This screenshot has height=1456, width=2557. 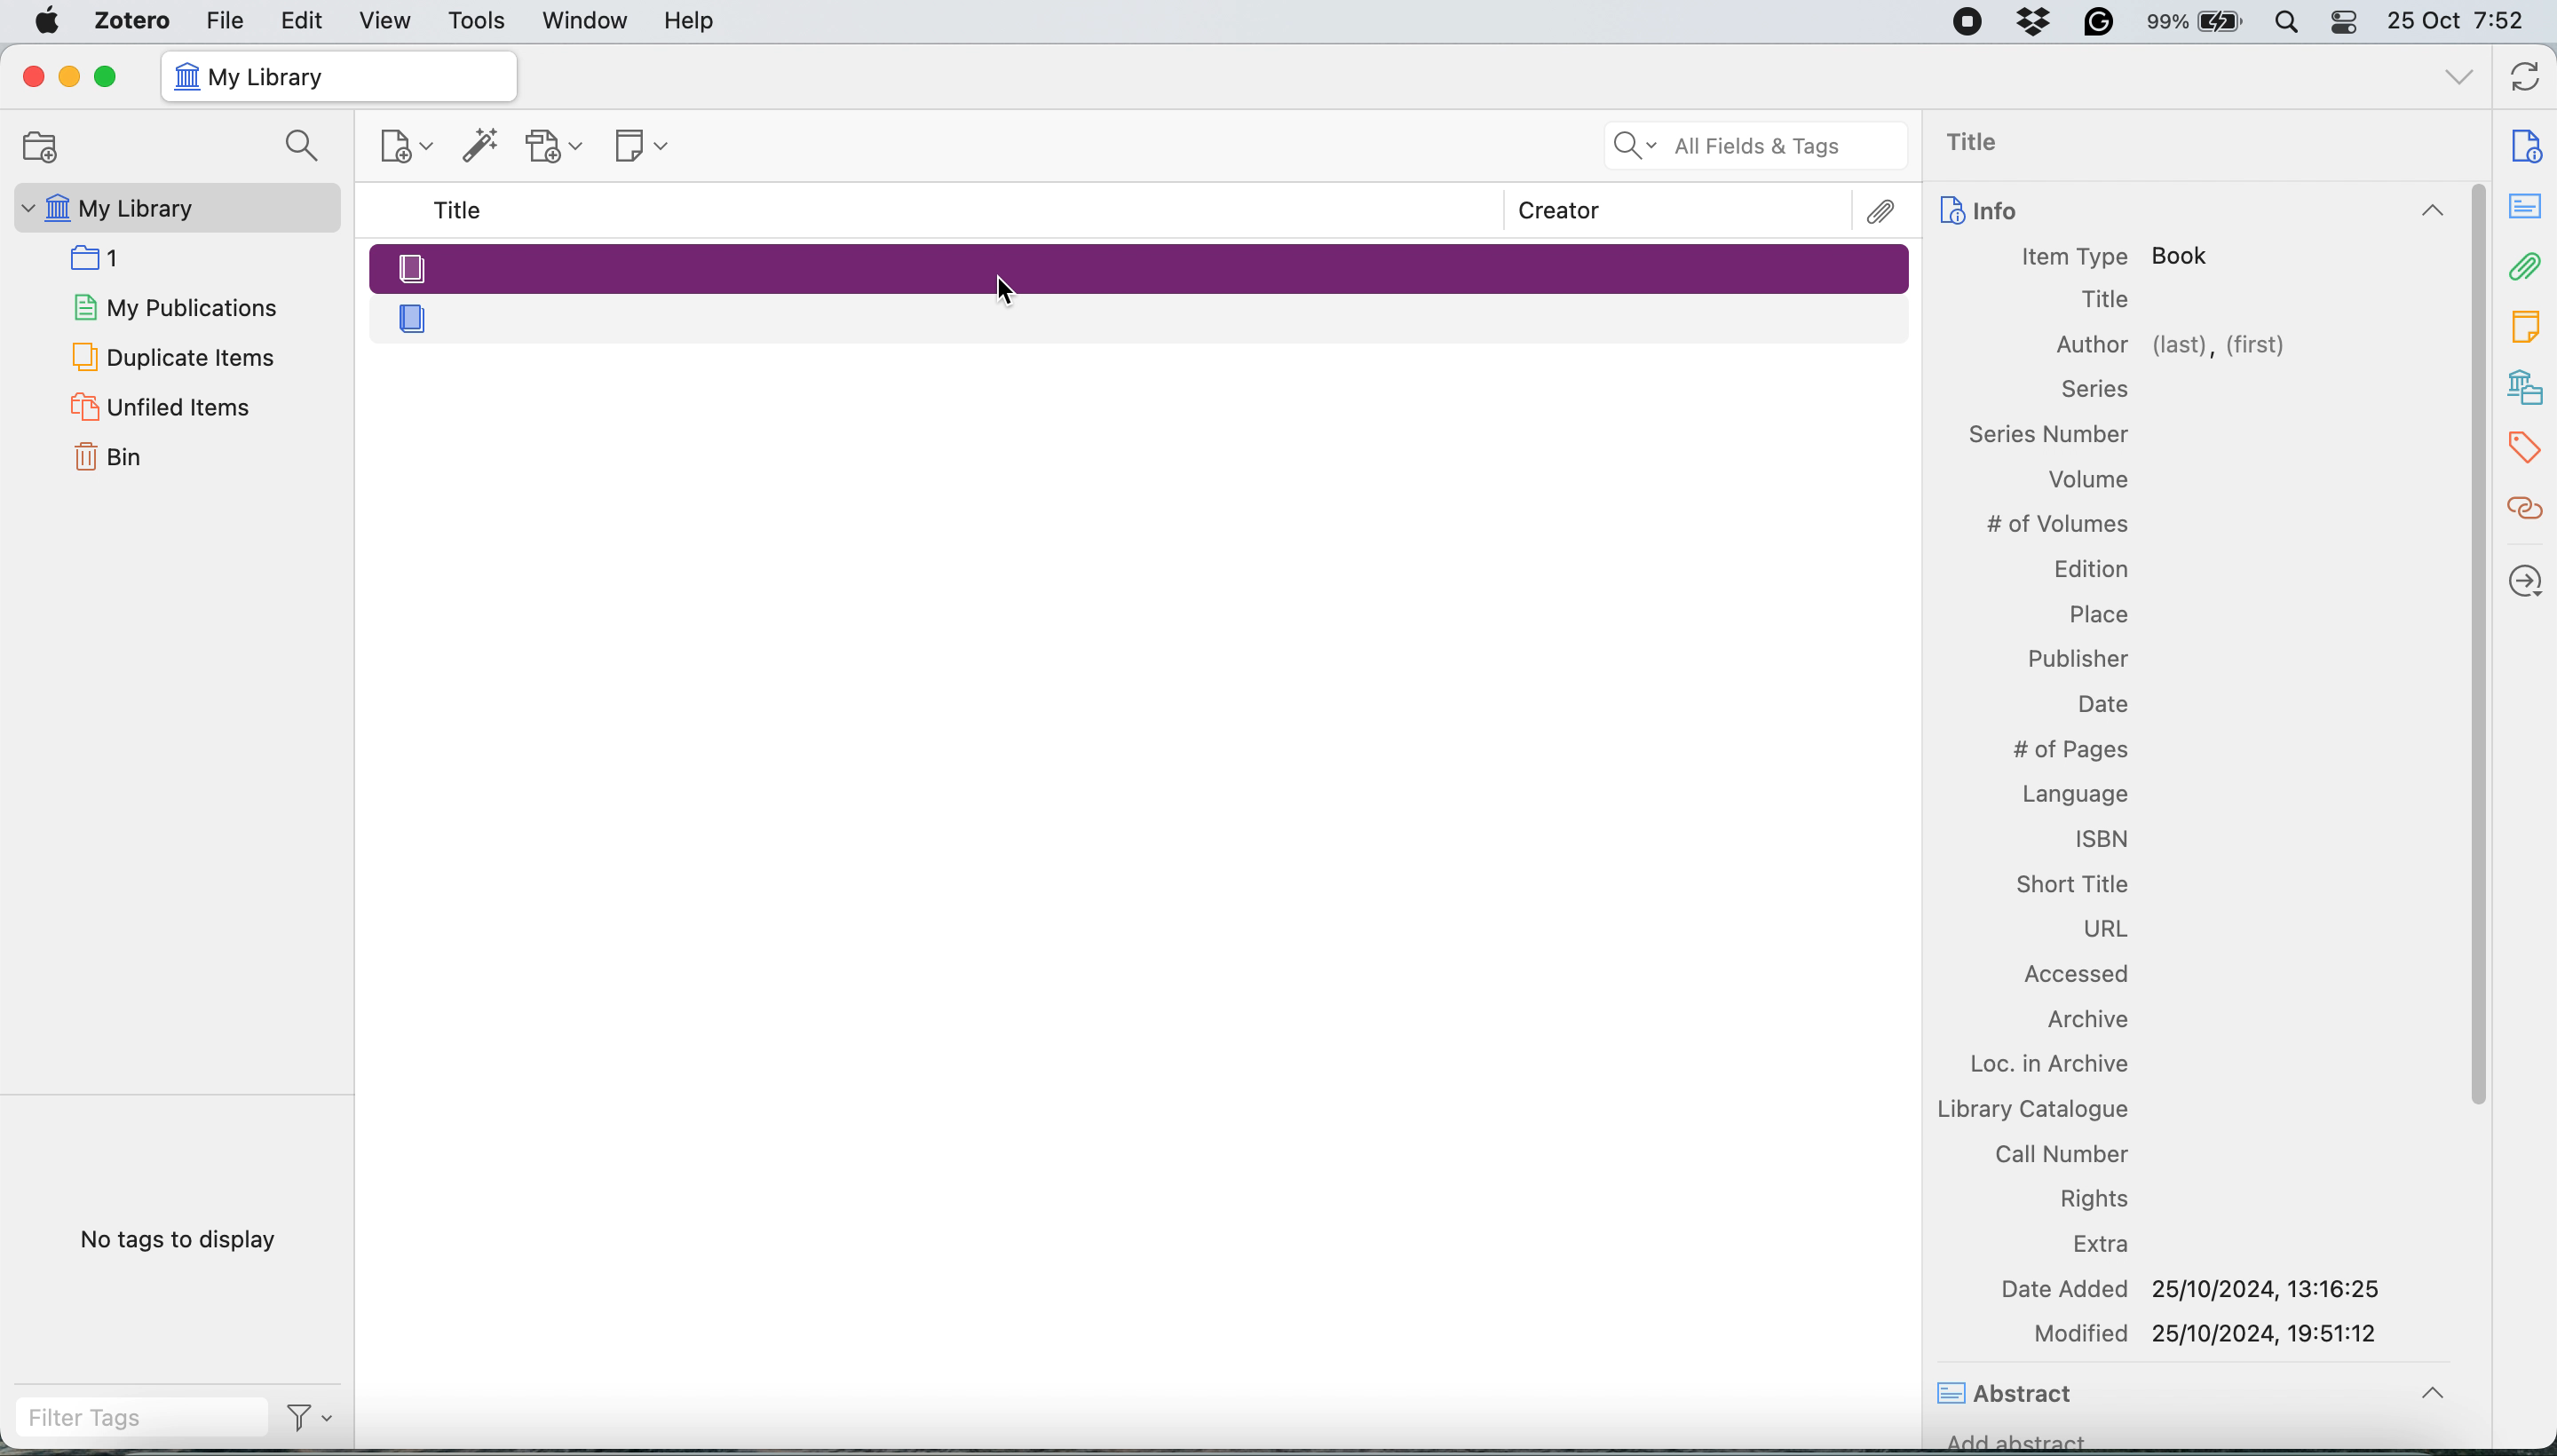 I want to click on My Library, so click(x=173, y=208).